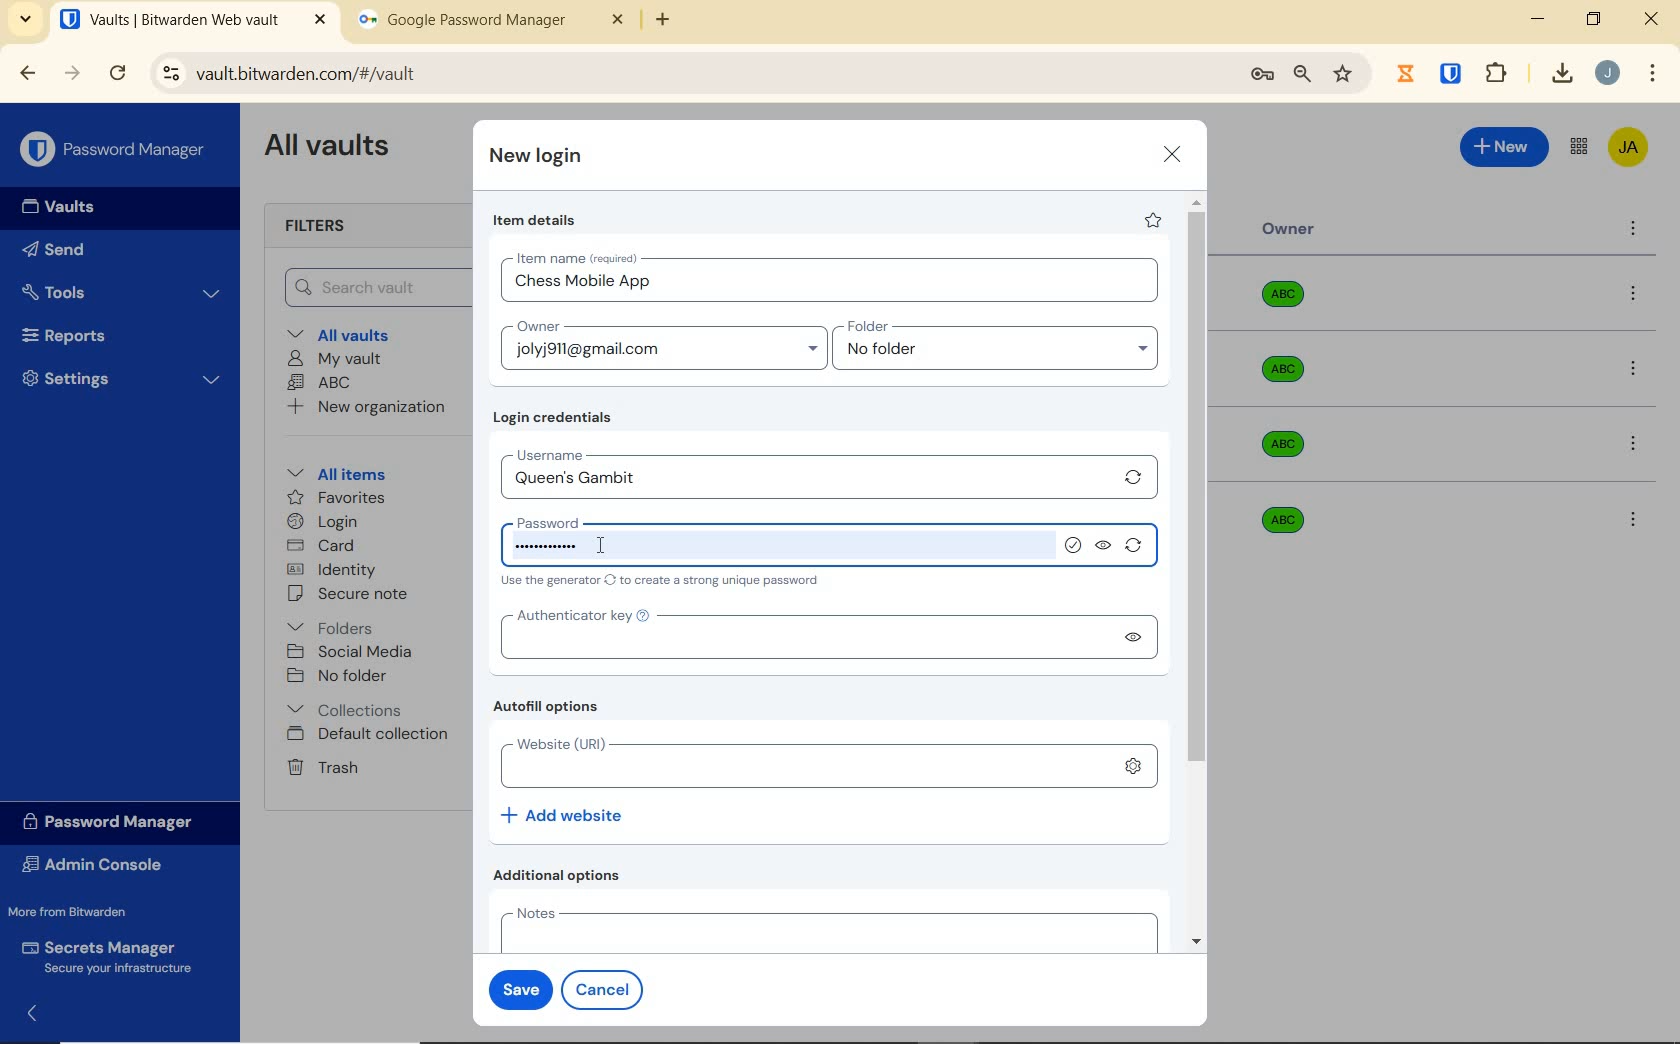 This screenshot has width=1680, height=1044. I want to click on tab, so click(491, 24).